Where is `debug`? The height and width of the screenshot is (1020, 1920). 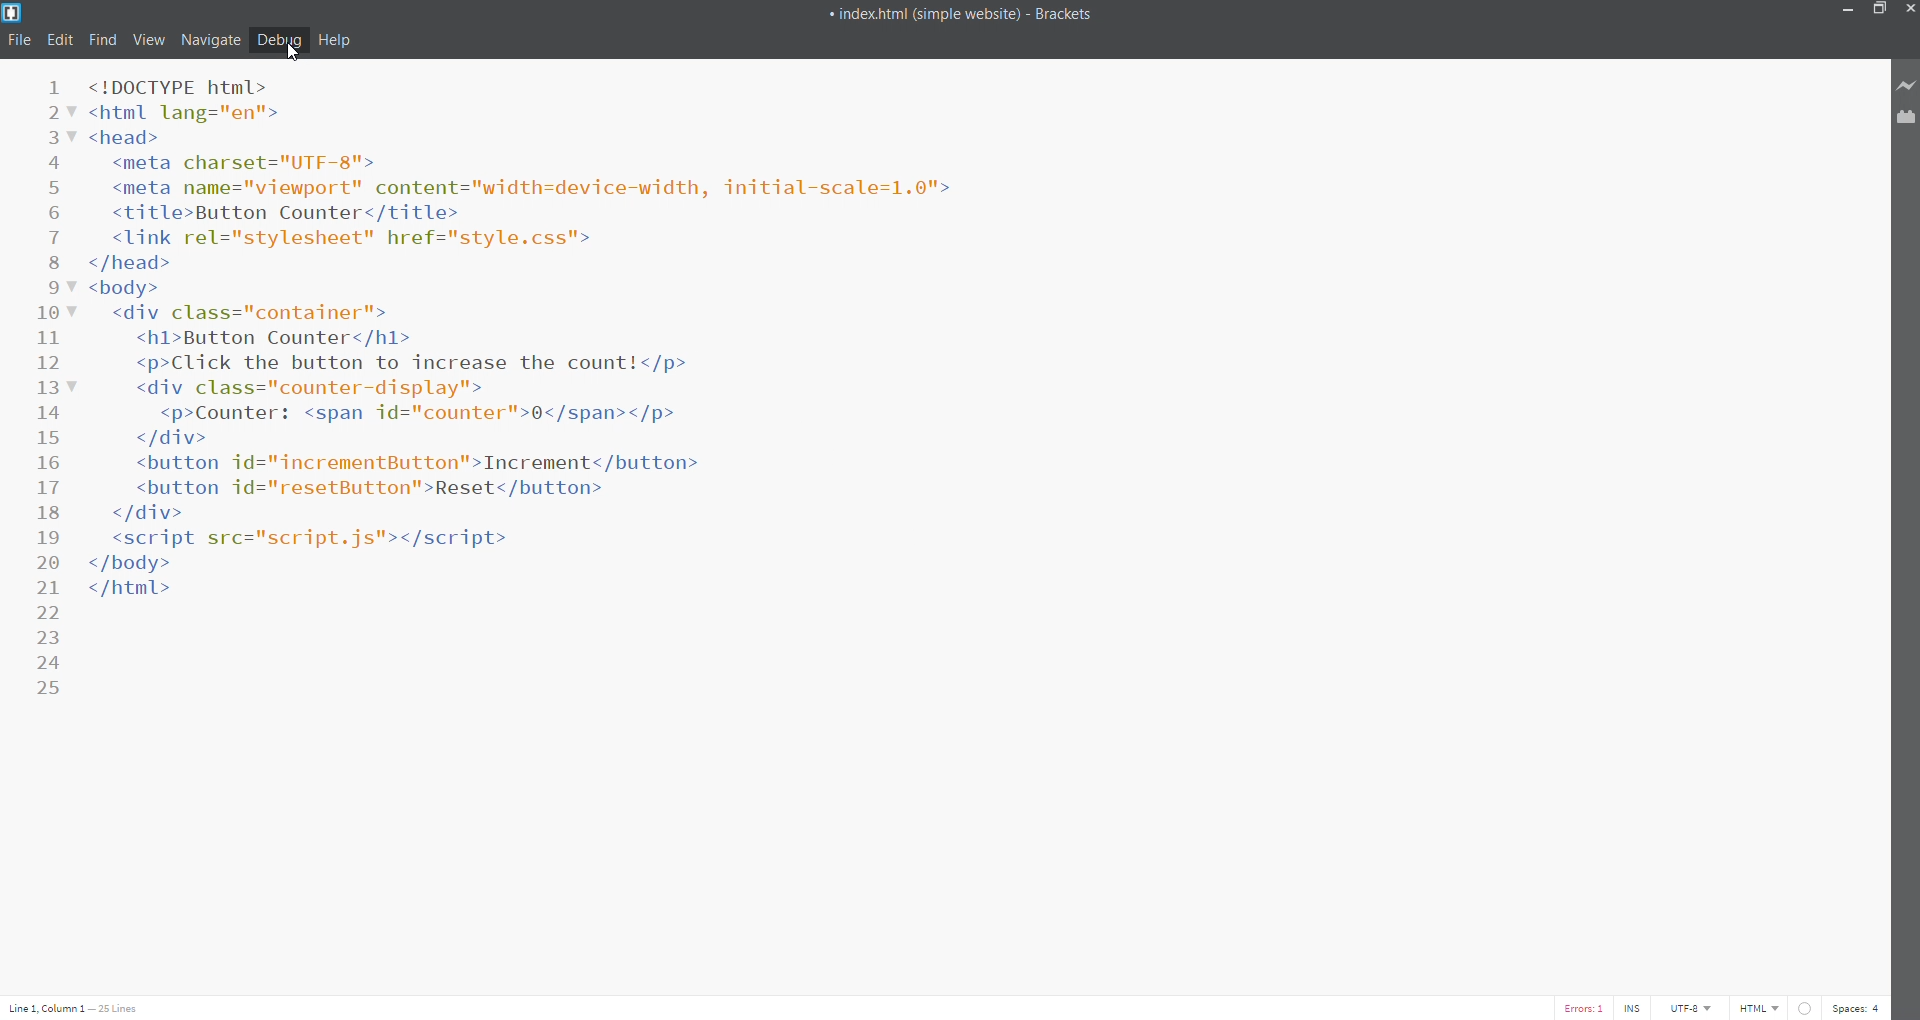 debug is located at coordinates (279, 39).